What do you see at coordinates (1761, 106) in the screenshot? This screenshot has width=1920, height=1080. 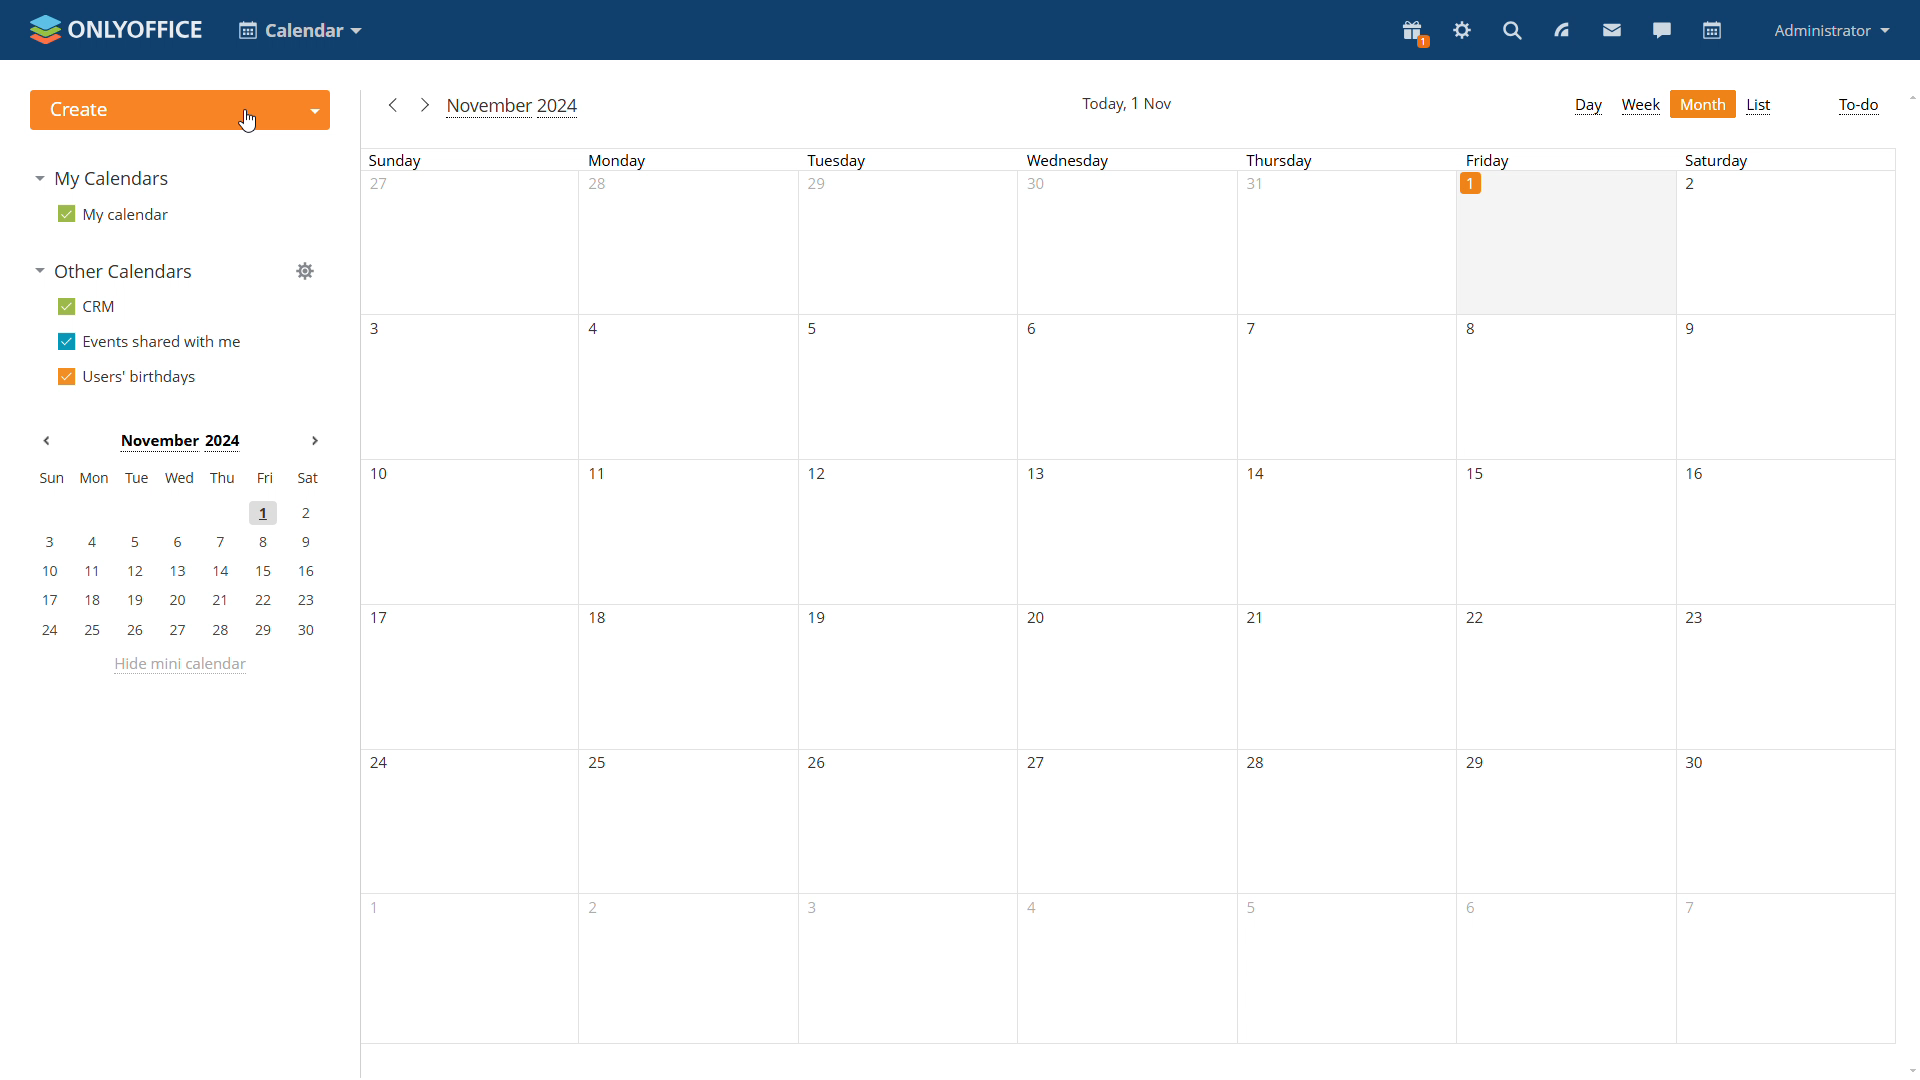 I see `list view ` at bounding box center [1761, 106].